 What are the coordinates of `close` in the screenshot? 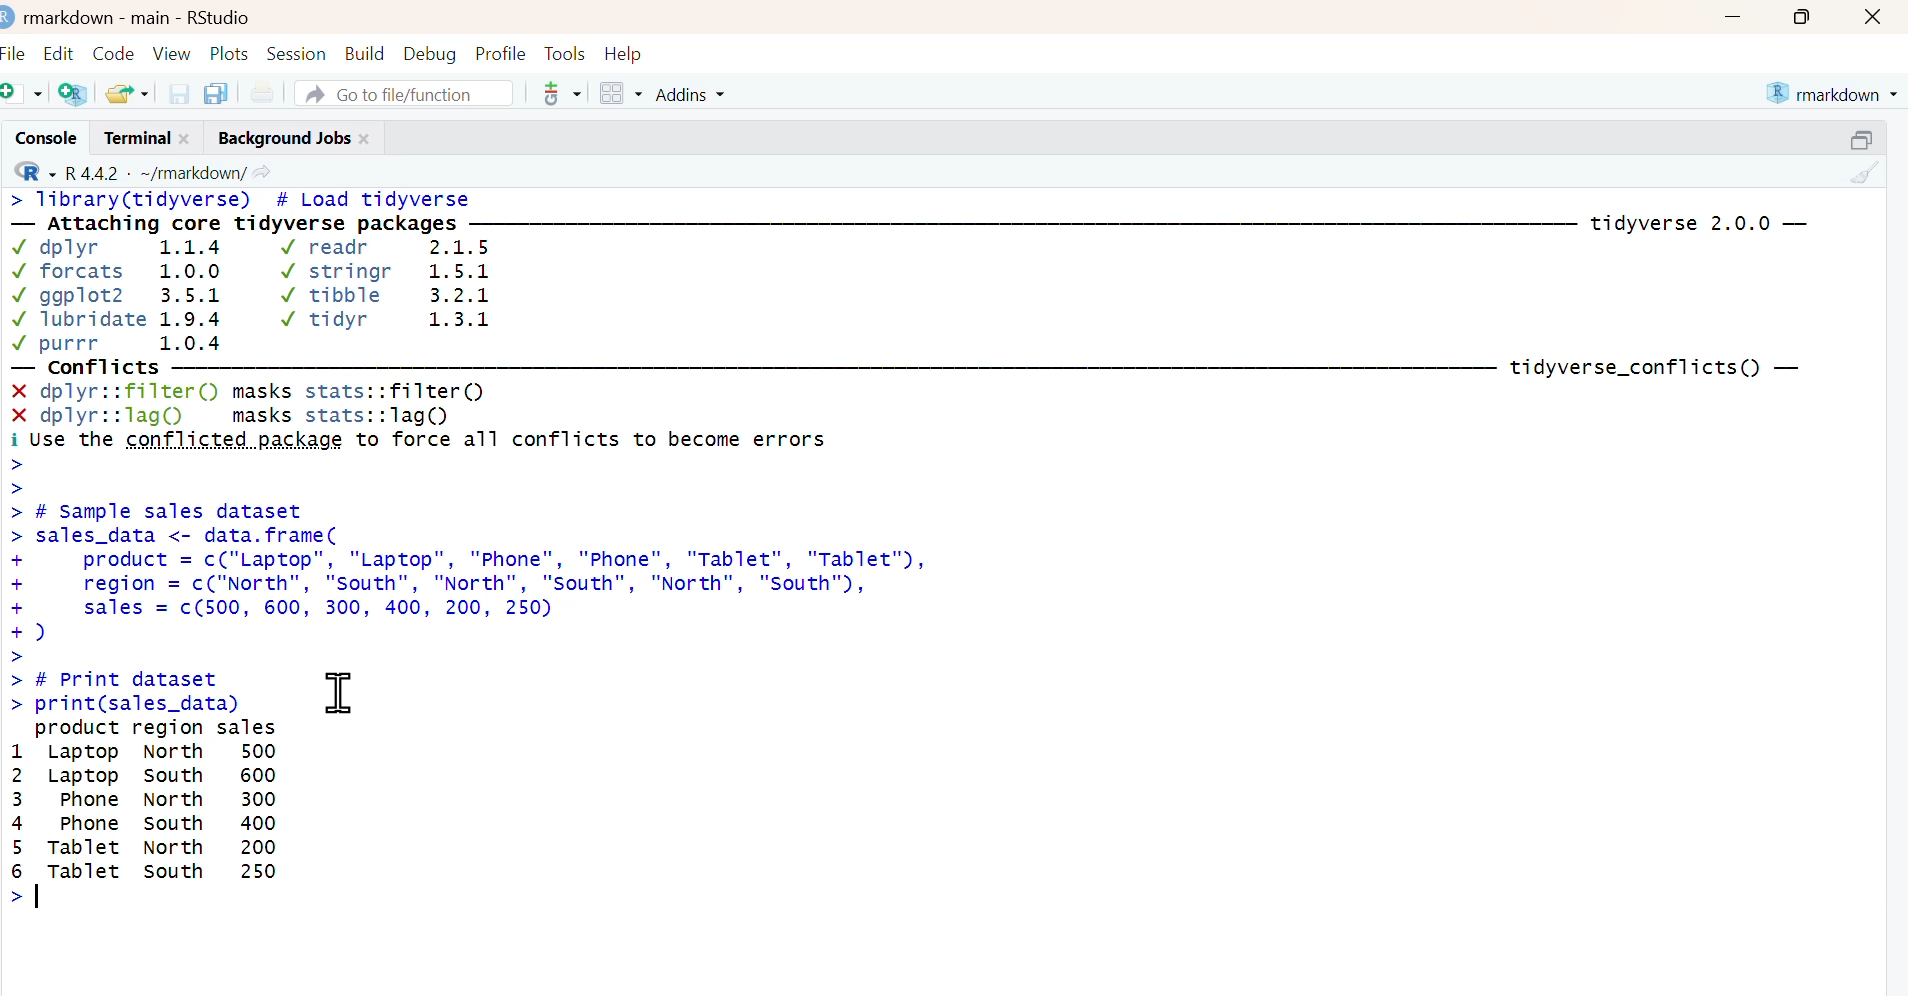 It's located at (368, 136).